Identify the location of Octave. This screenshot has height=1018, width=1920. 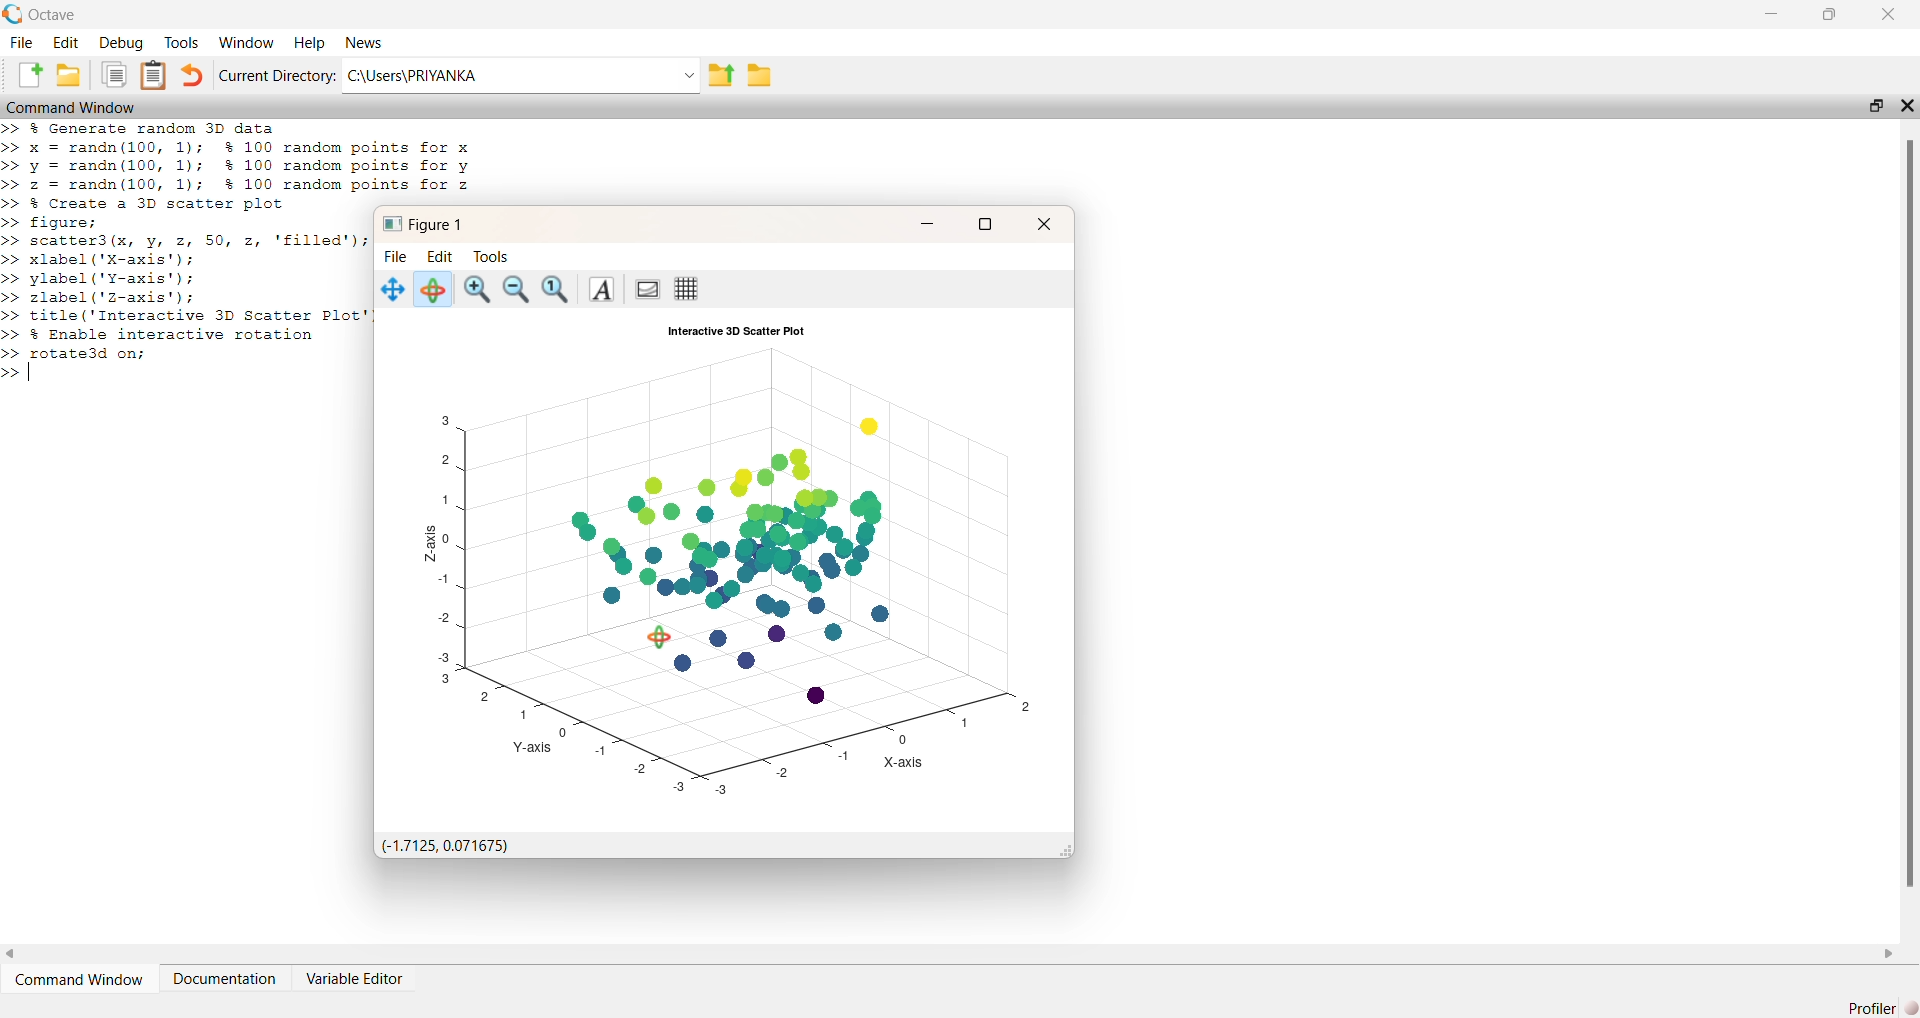
(52, 15).